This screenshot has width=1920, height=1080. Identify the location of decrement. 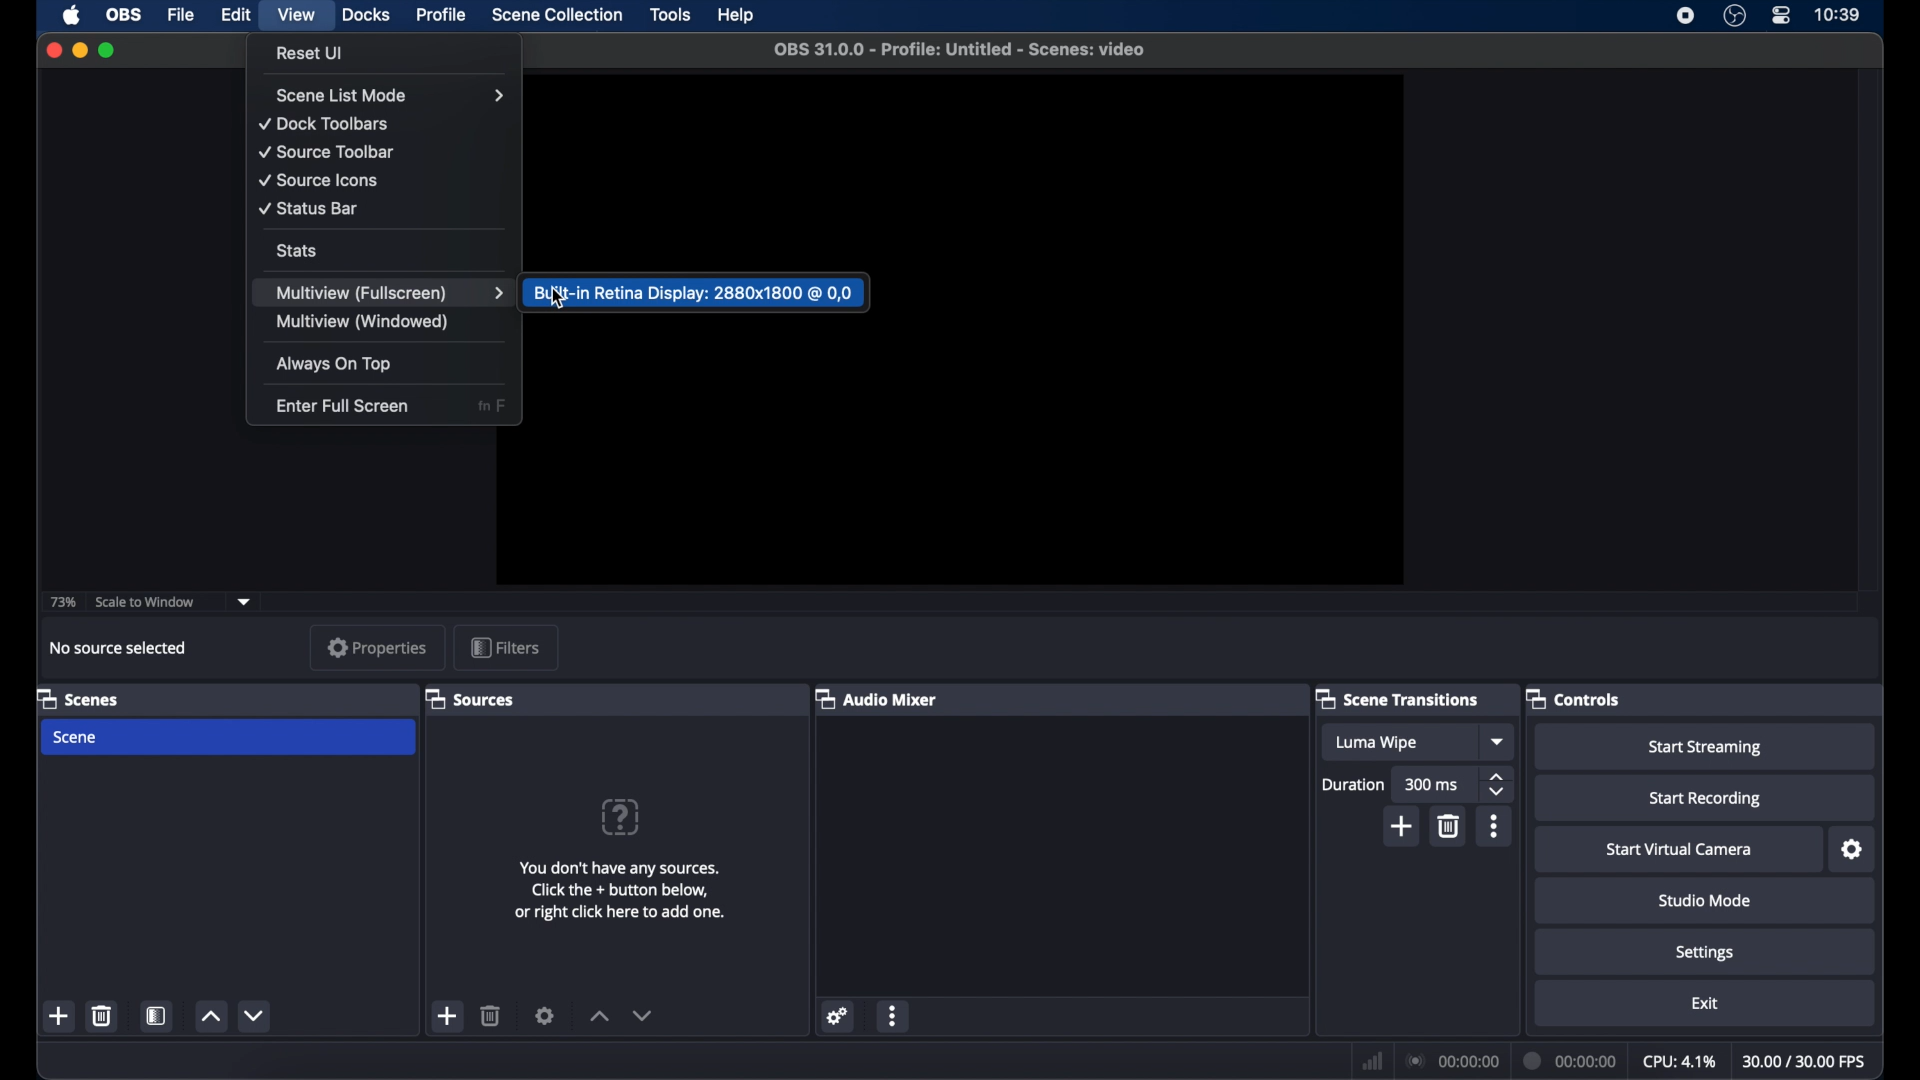
(253, 1016).